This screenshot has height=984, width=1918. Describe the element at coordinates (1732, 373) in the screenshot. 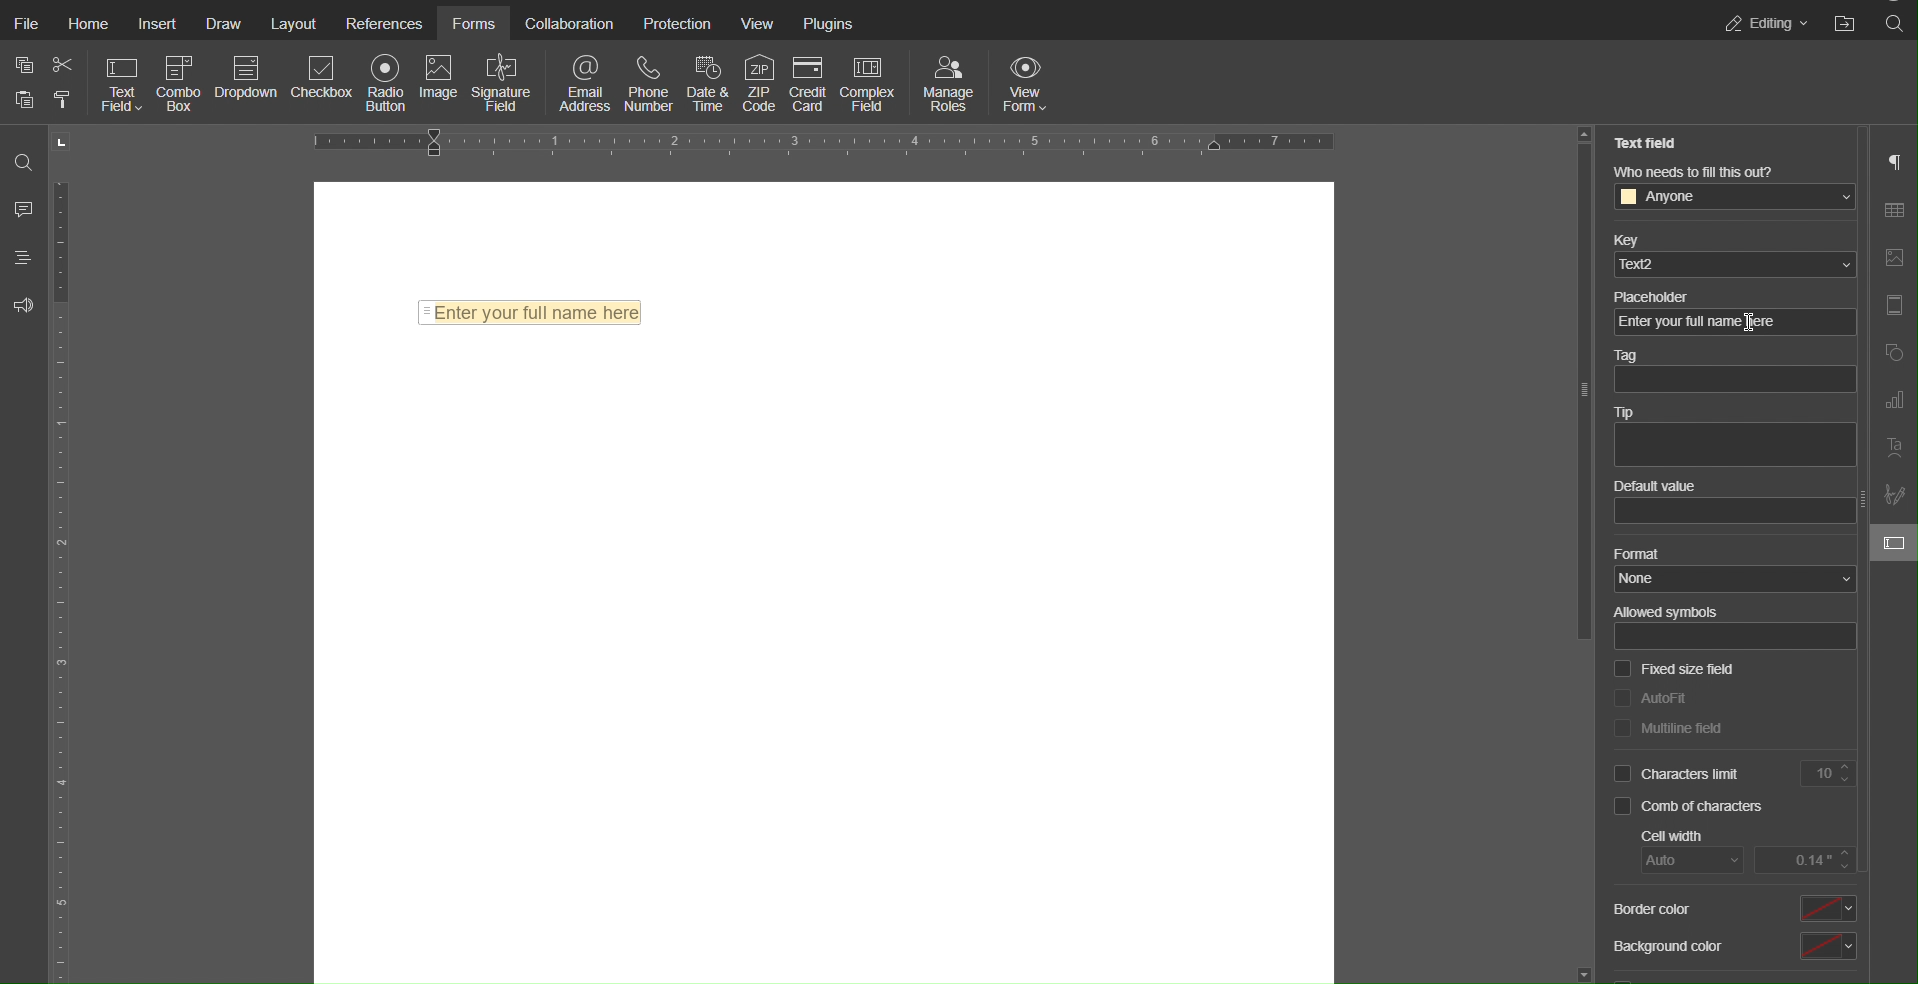

I see `Tag` at that location.